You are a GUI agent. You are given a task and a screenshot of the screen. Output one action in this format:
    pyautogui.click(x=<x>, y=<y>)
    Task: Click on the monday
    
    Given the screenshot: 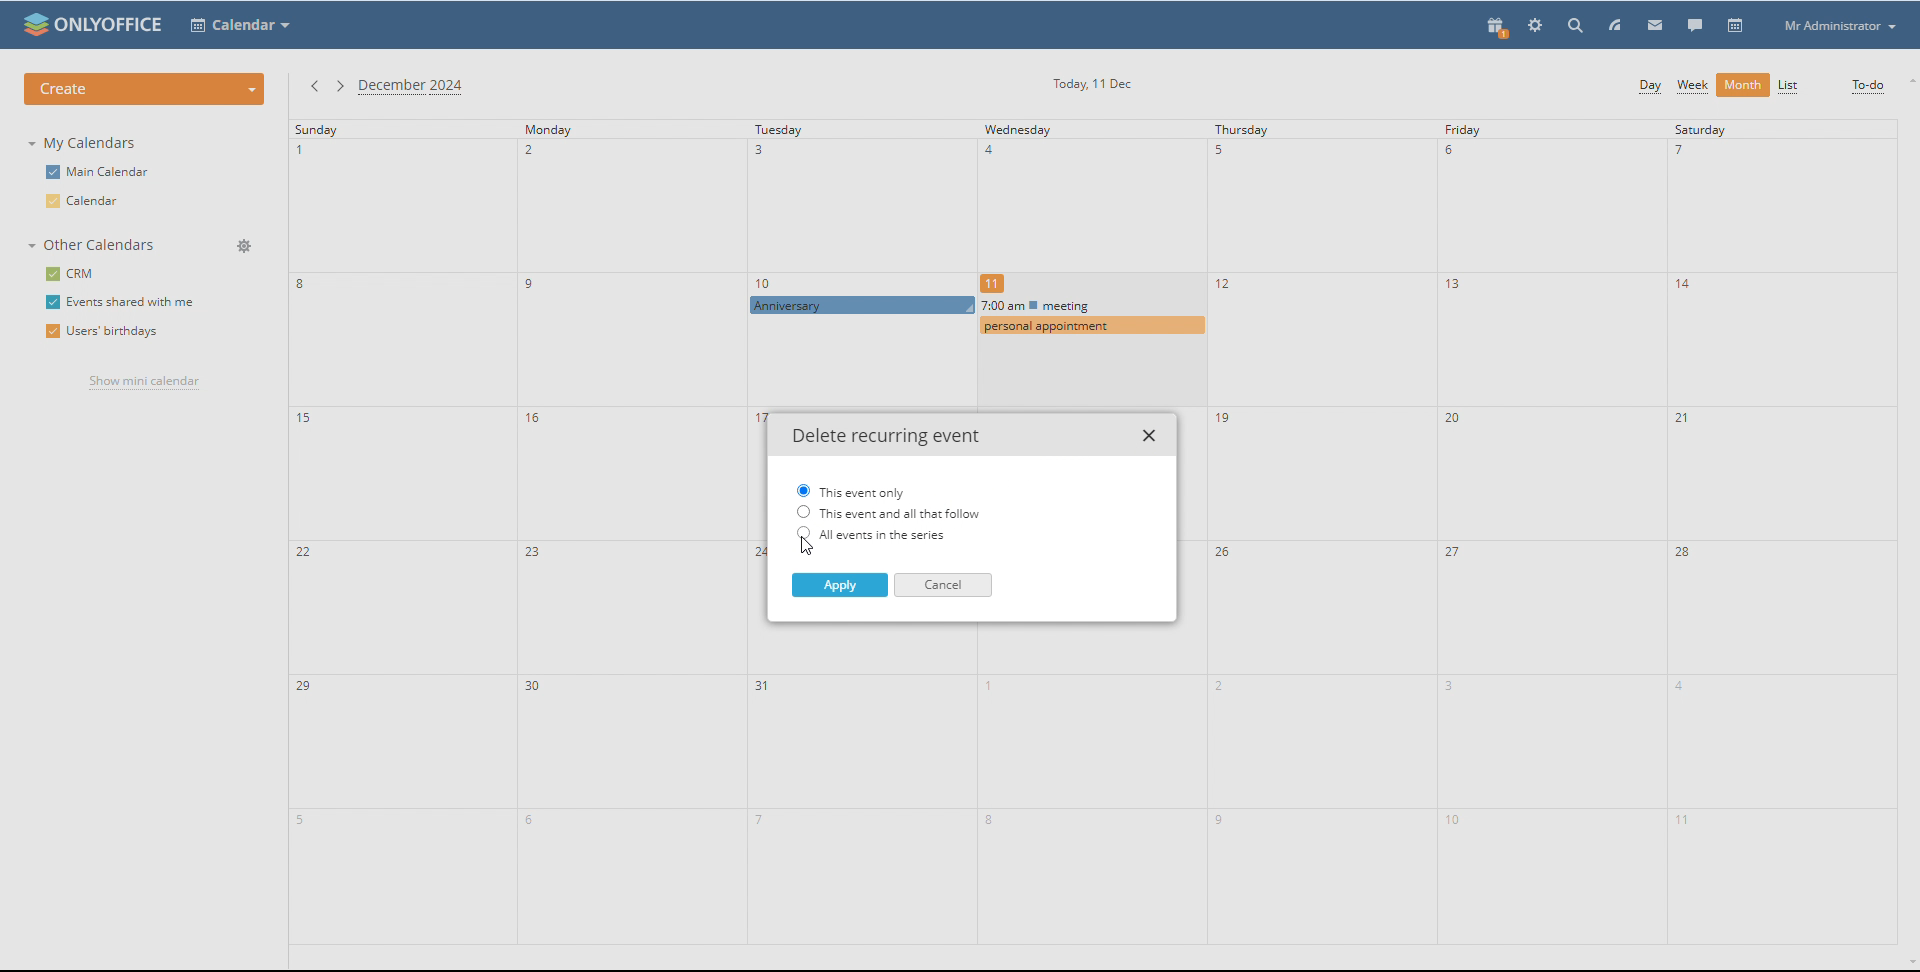 What is the action you would take?
    pyautogui.click(x=631, y=532)
    